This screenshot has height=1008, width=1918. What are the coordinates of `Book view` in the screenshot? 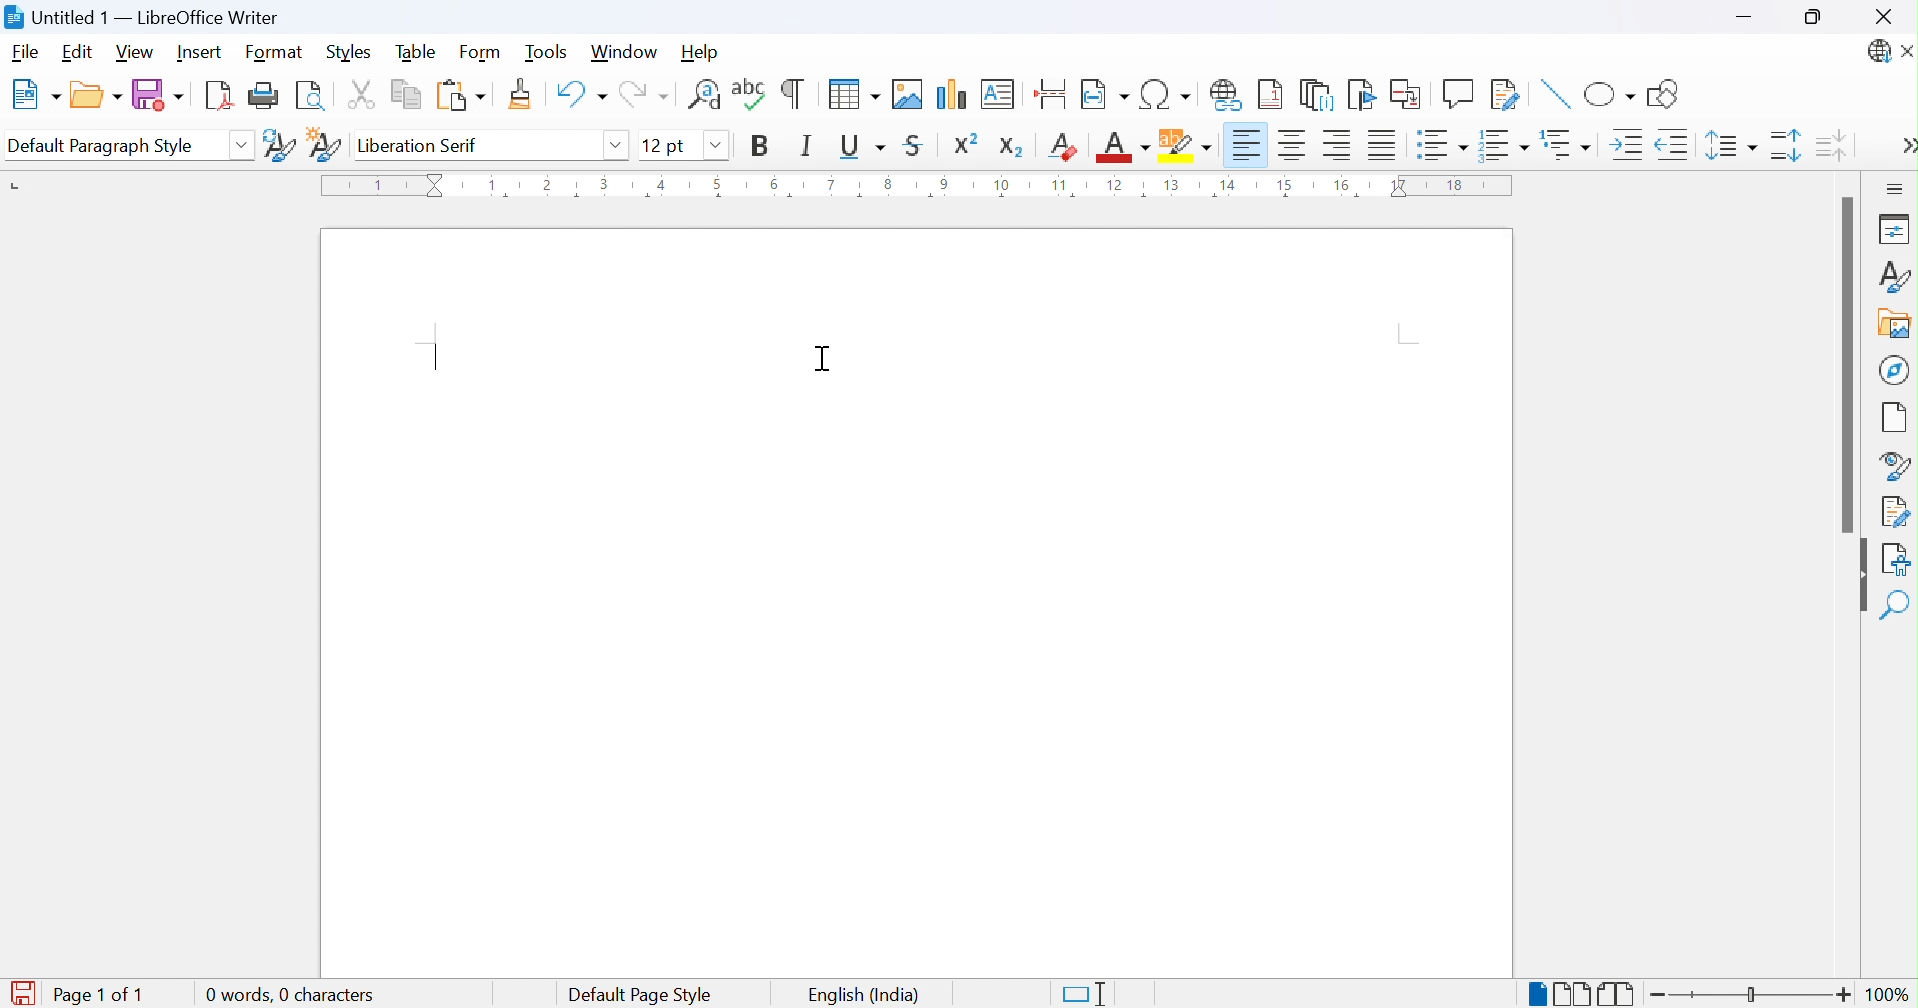 It's located at (1622, 994).